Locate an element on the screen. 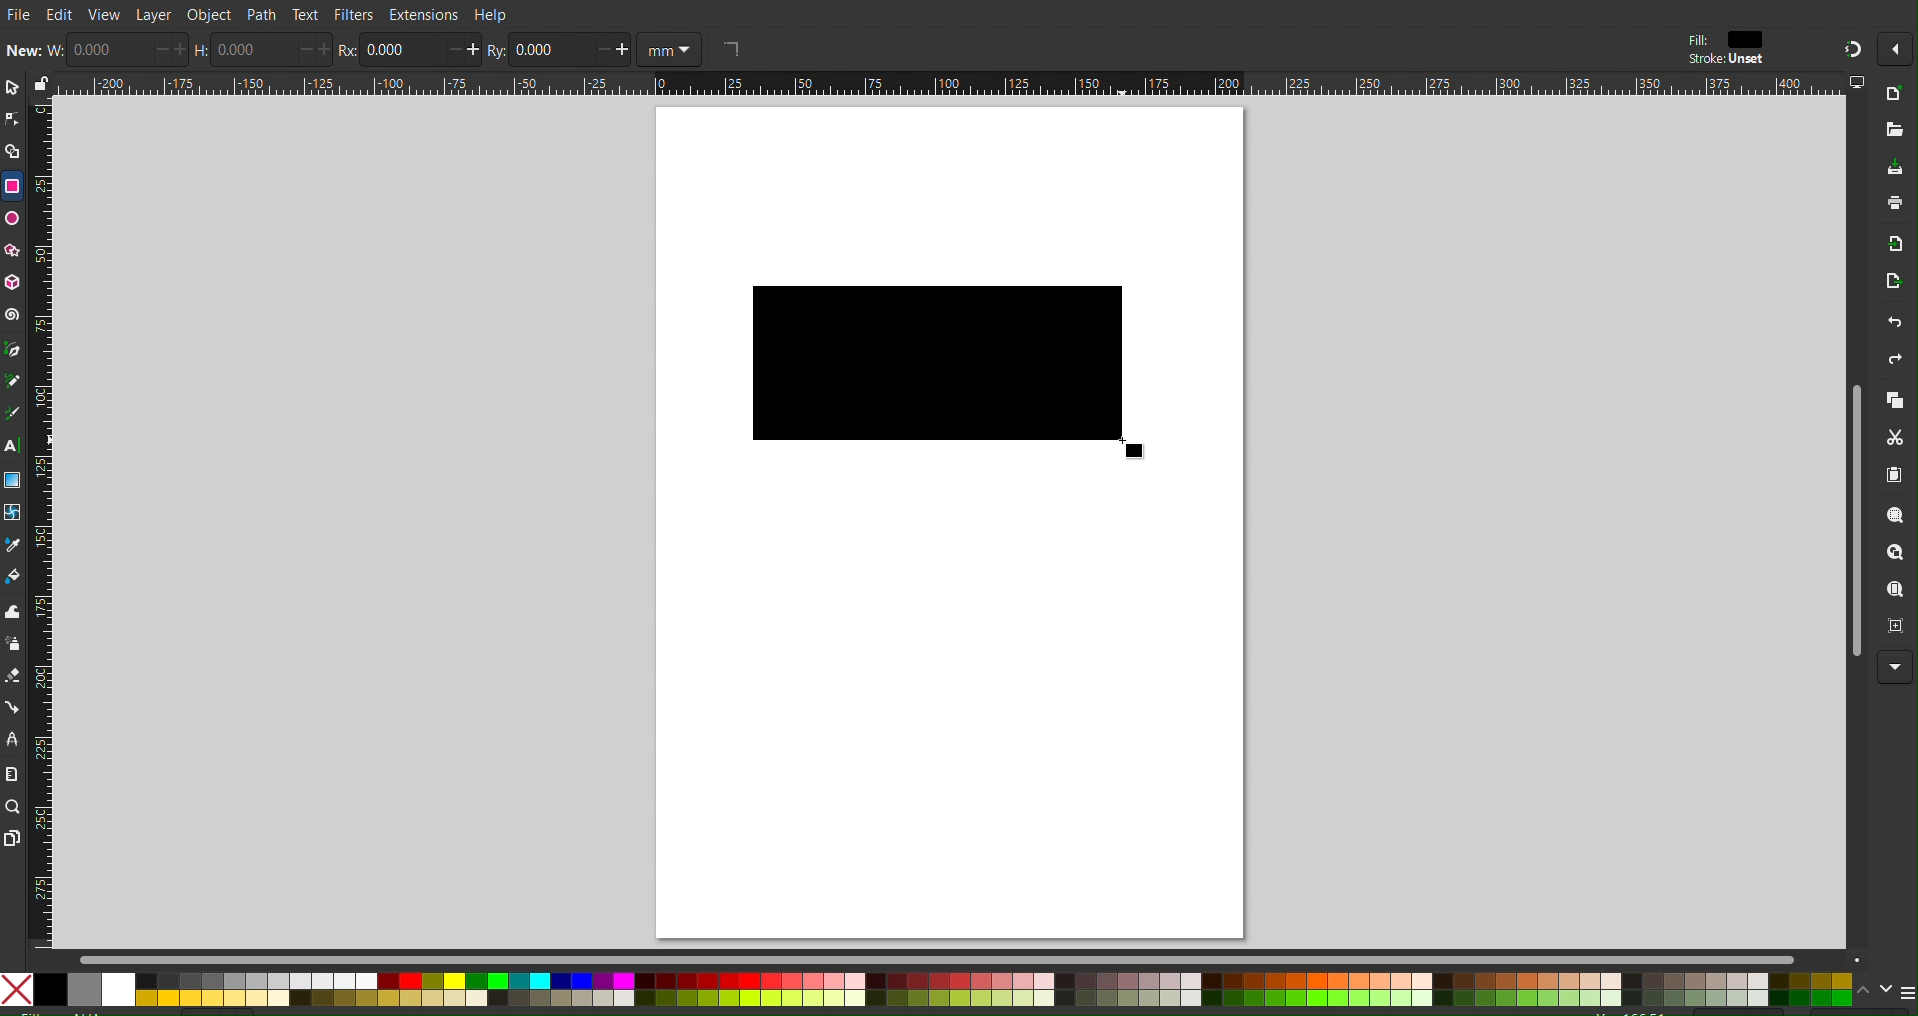 The image size is (1918, 1016). Zoom Page Center is located at coordinates (1895, 628).